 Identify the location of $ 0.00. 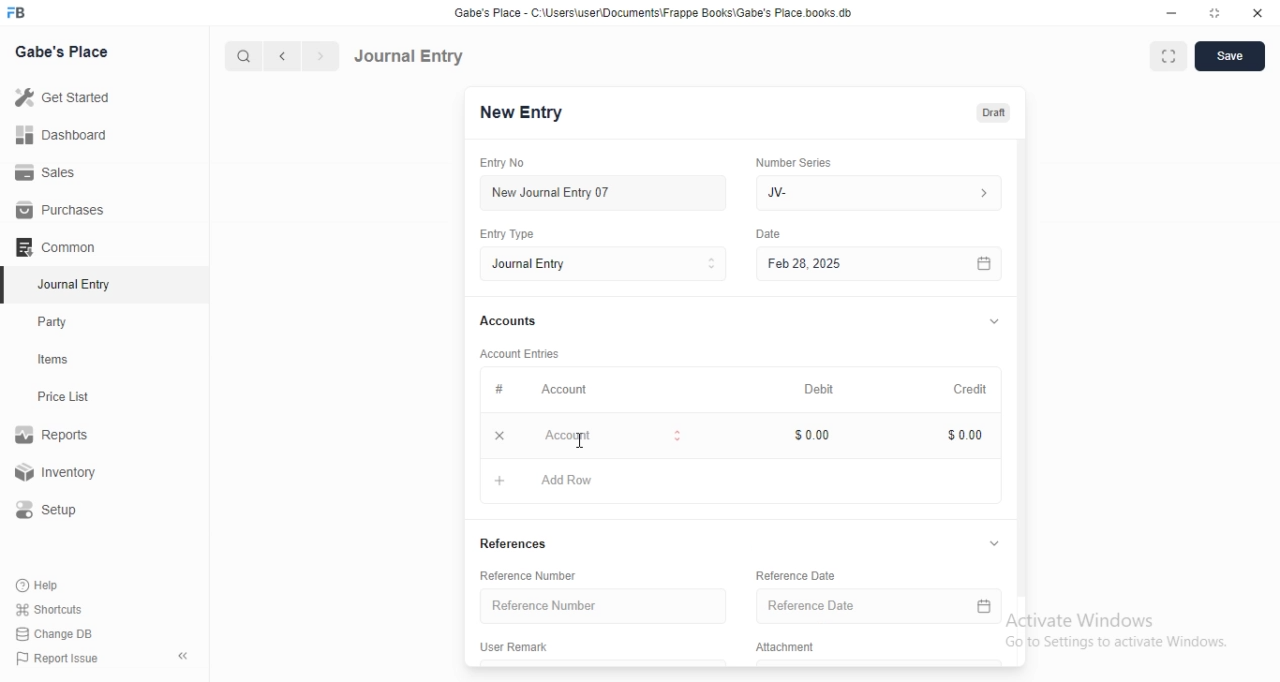
(811, 435).